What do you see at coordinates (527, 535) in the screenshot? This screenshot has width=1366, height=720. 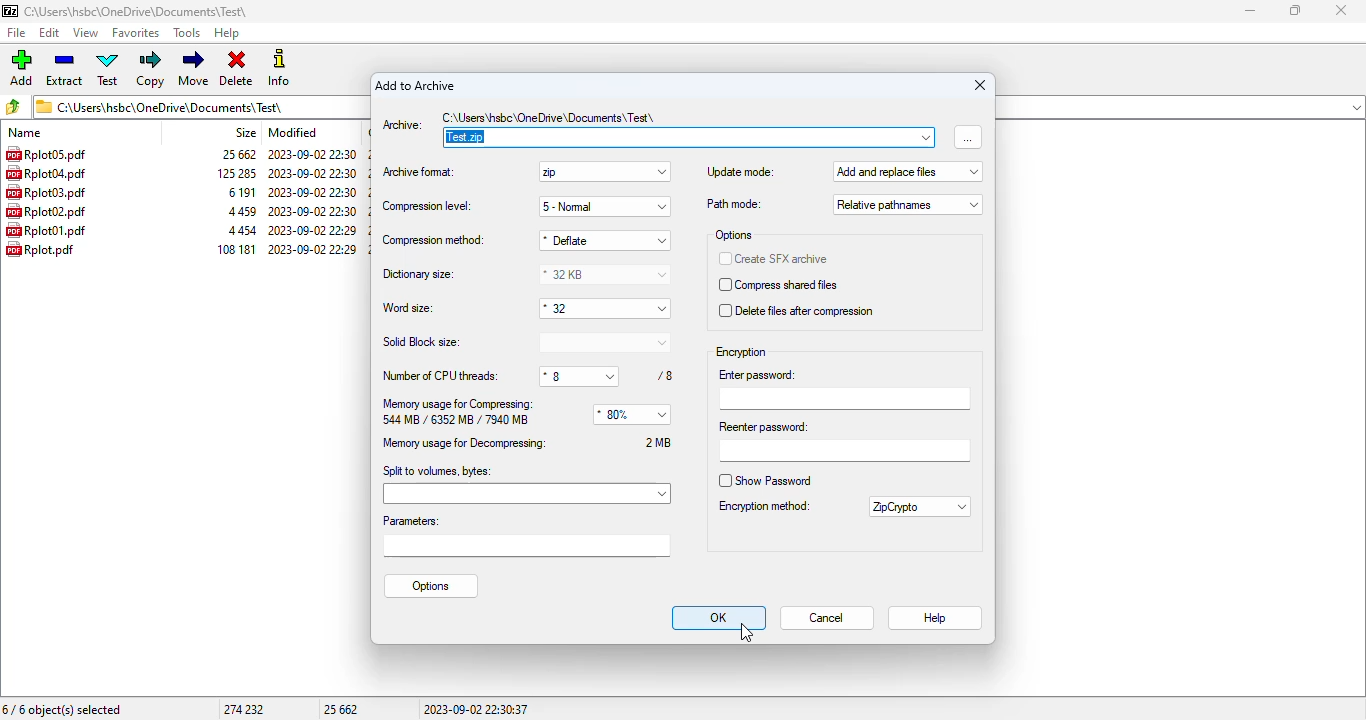 I see `parameters` at bounding box center [527, 535].